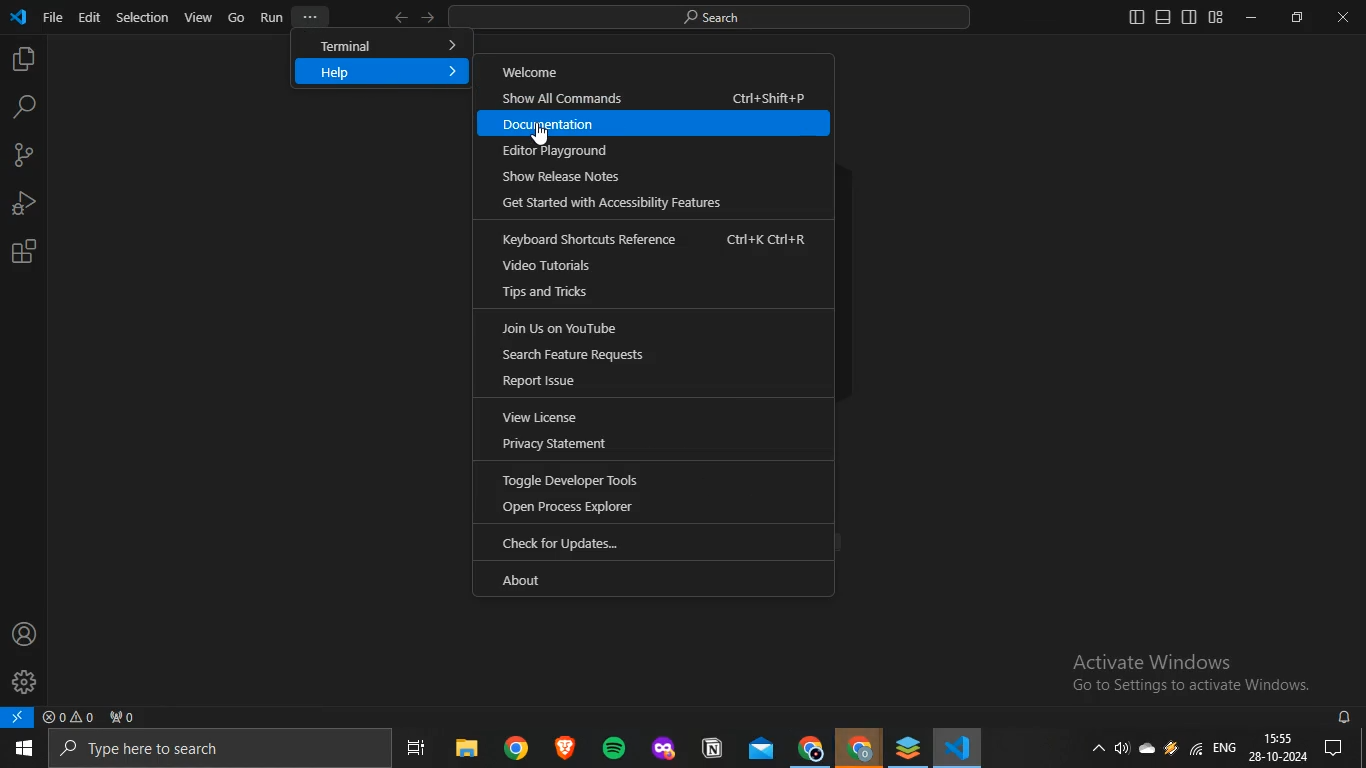 The height and width of the screenshot is (768, 1366). Describe the element at coordinates (382, 45) in the screenshot. I see `terminal` at that location.